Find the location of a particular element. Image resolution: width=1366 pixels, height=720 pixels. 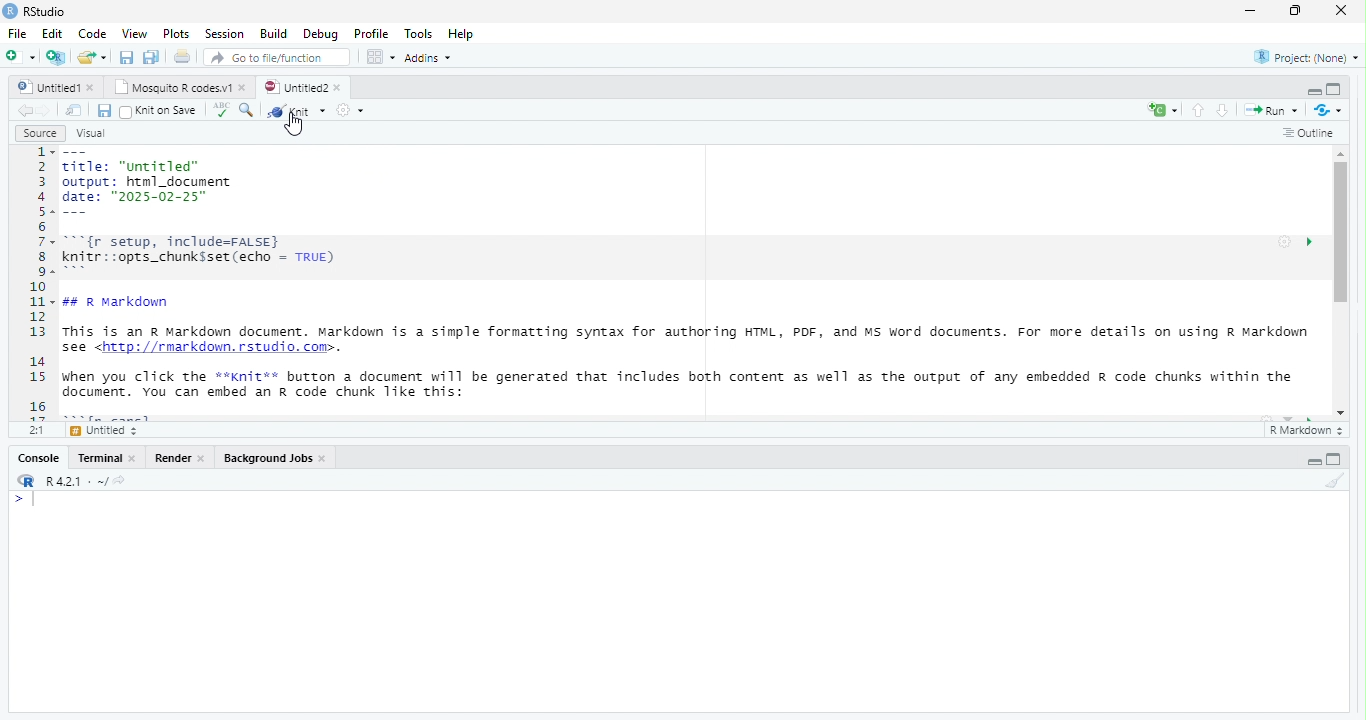

checkbox is located at coordinates (124, 112).